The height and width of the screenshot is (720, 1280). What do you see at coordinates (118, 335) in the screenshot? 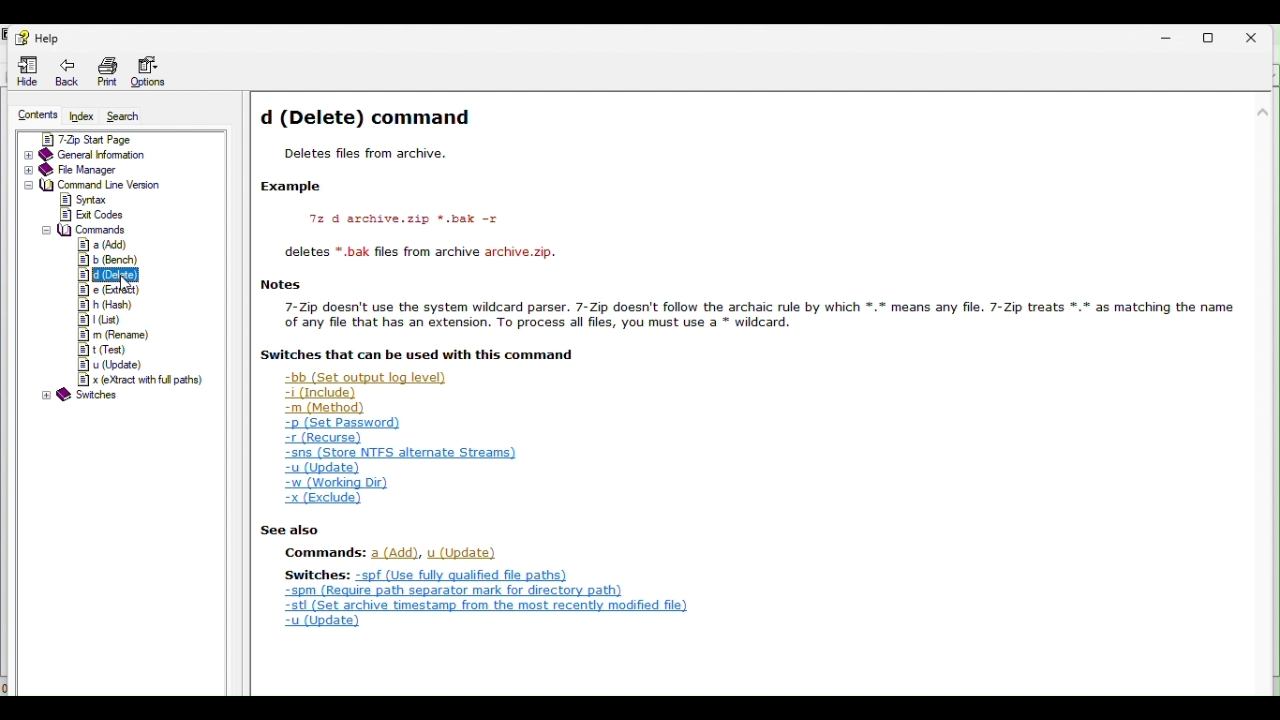
I see `m` at bounding box center [118, 335].